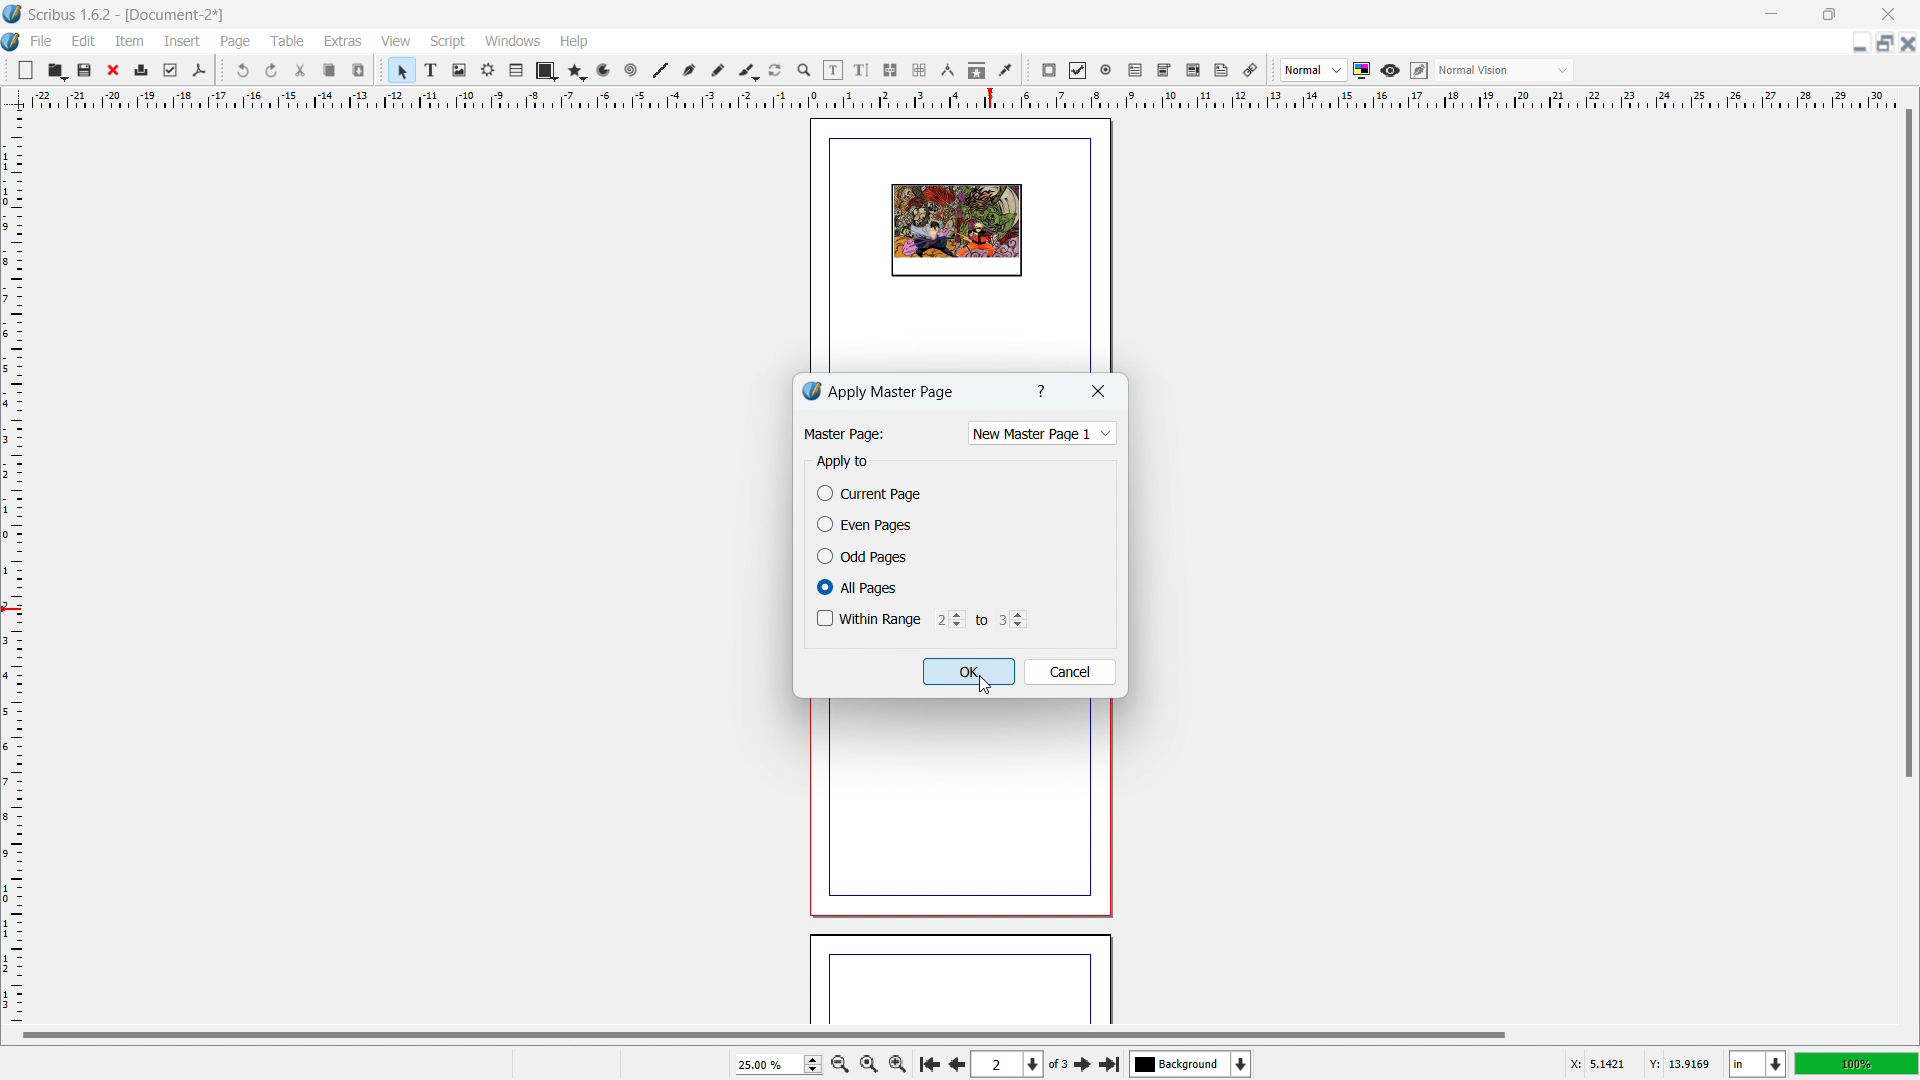 Image resolution: width=1920 pixels, height=1080 pixels. Describe the element at coordinates (1070, 672) in the screenshot. I see `cancel` at that location.